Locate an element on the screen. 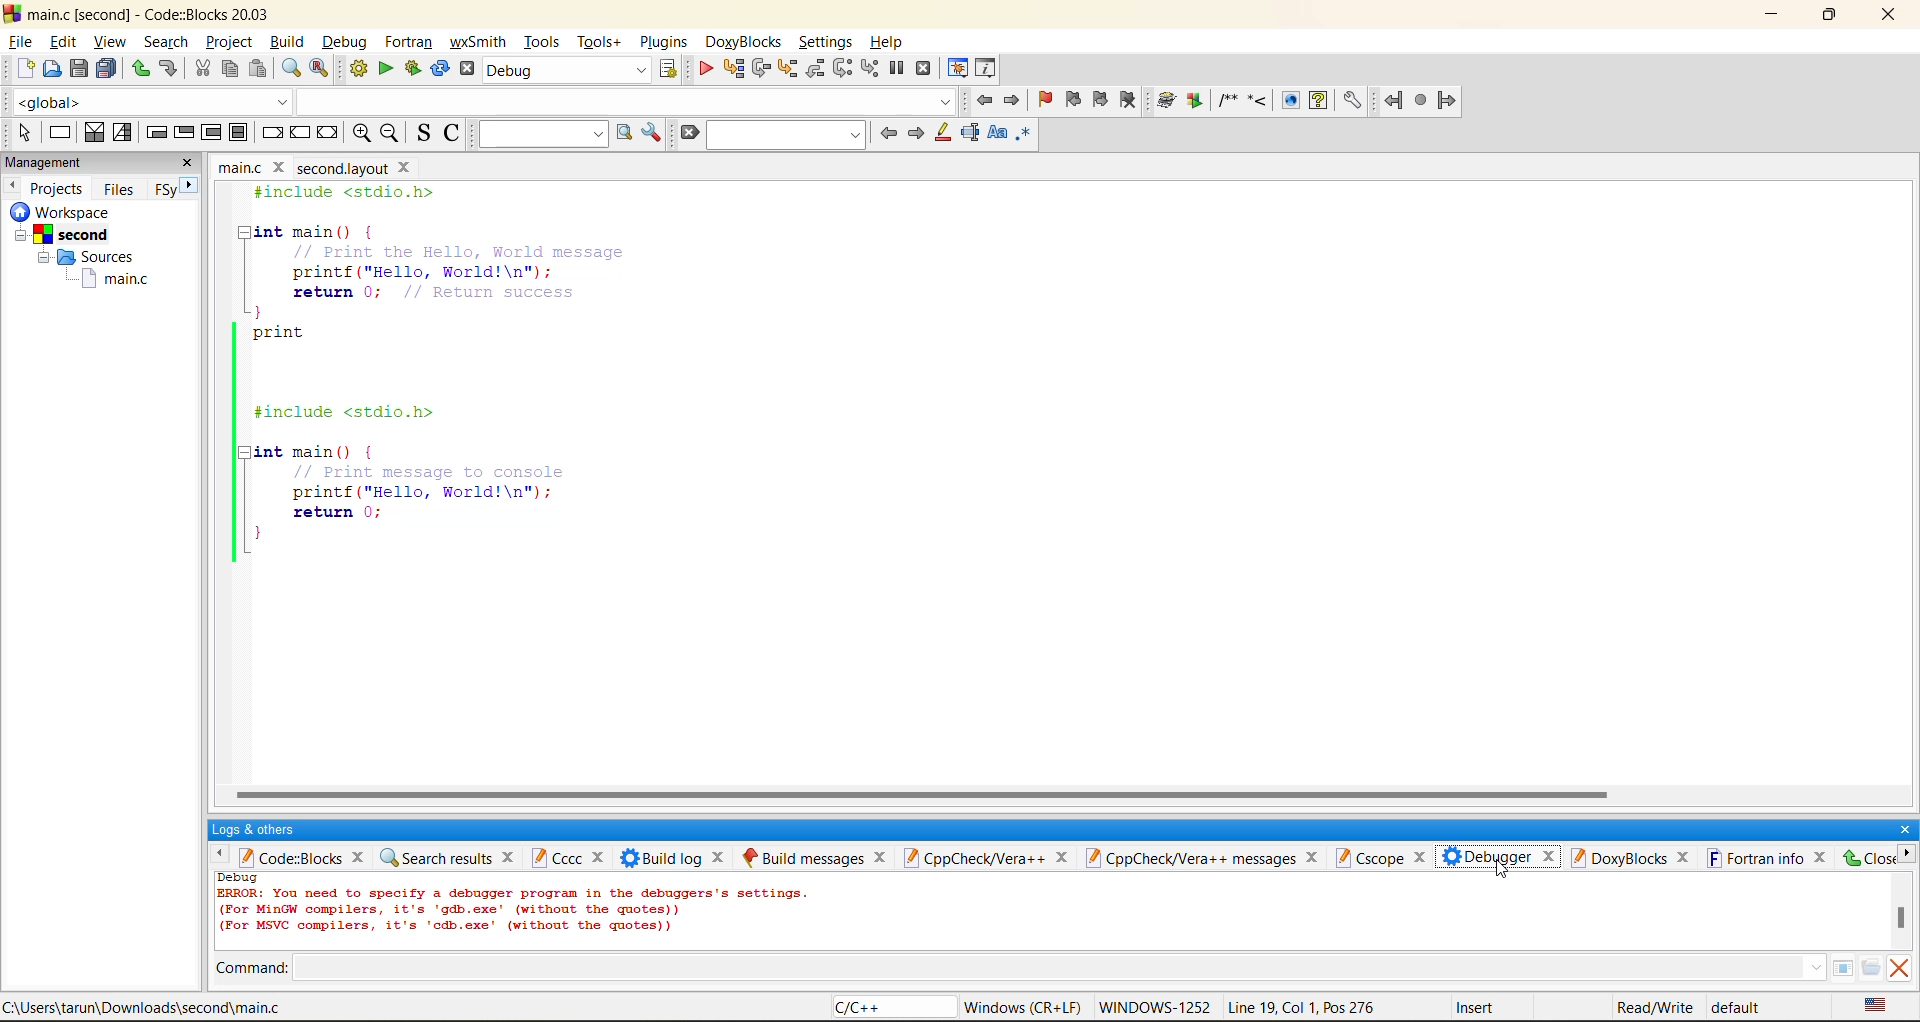 The width and height of the screenshot is (1920, 1022). clear is located at coordinates (685, 134).